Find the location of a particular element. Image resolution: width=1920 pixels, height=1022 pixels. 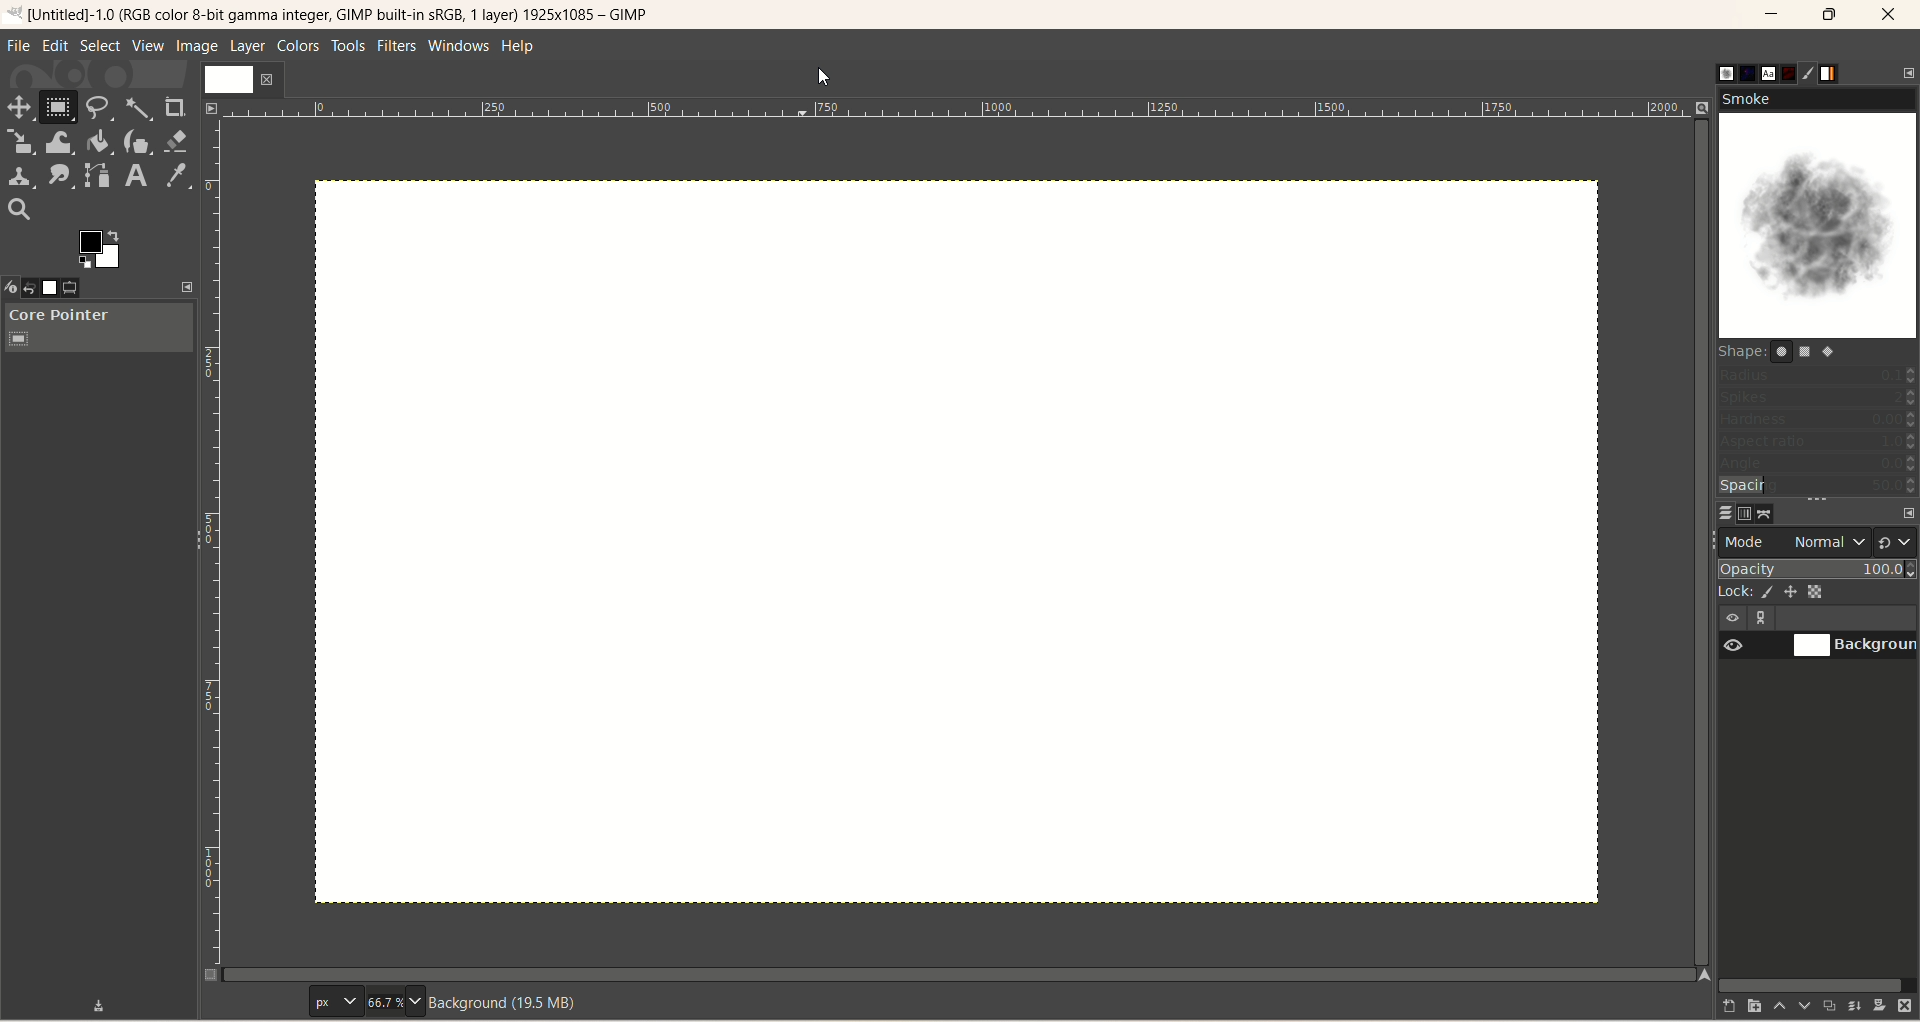

mode is located at coordinates (1750, 541).